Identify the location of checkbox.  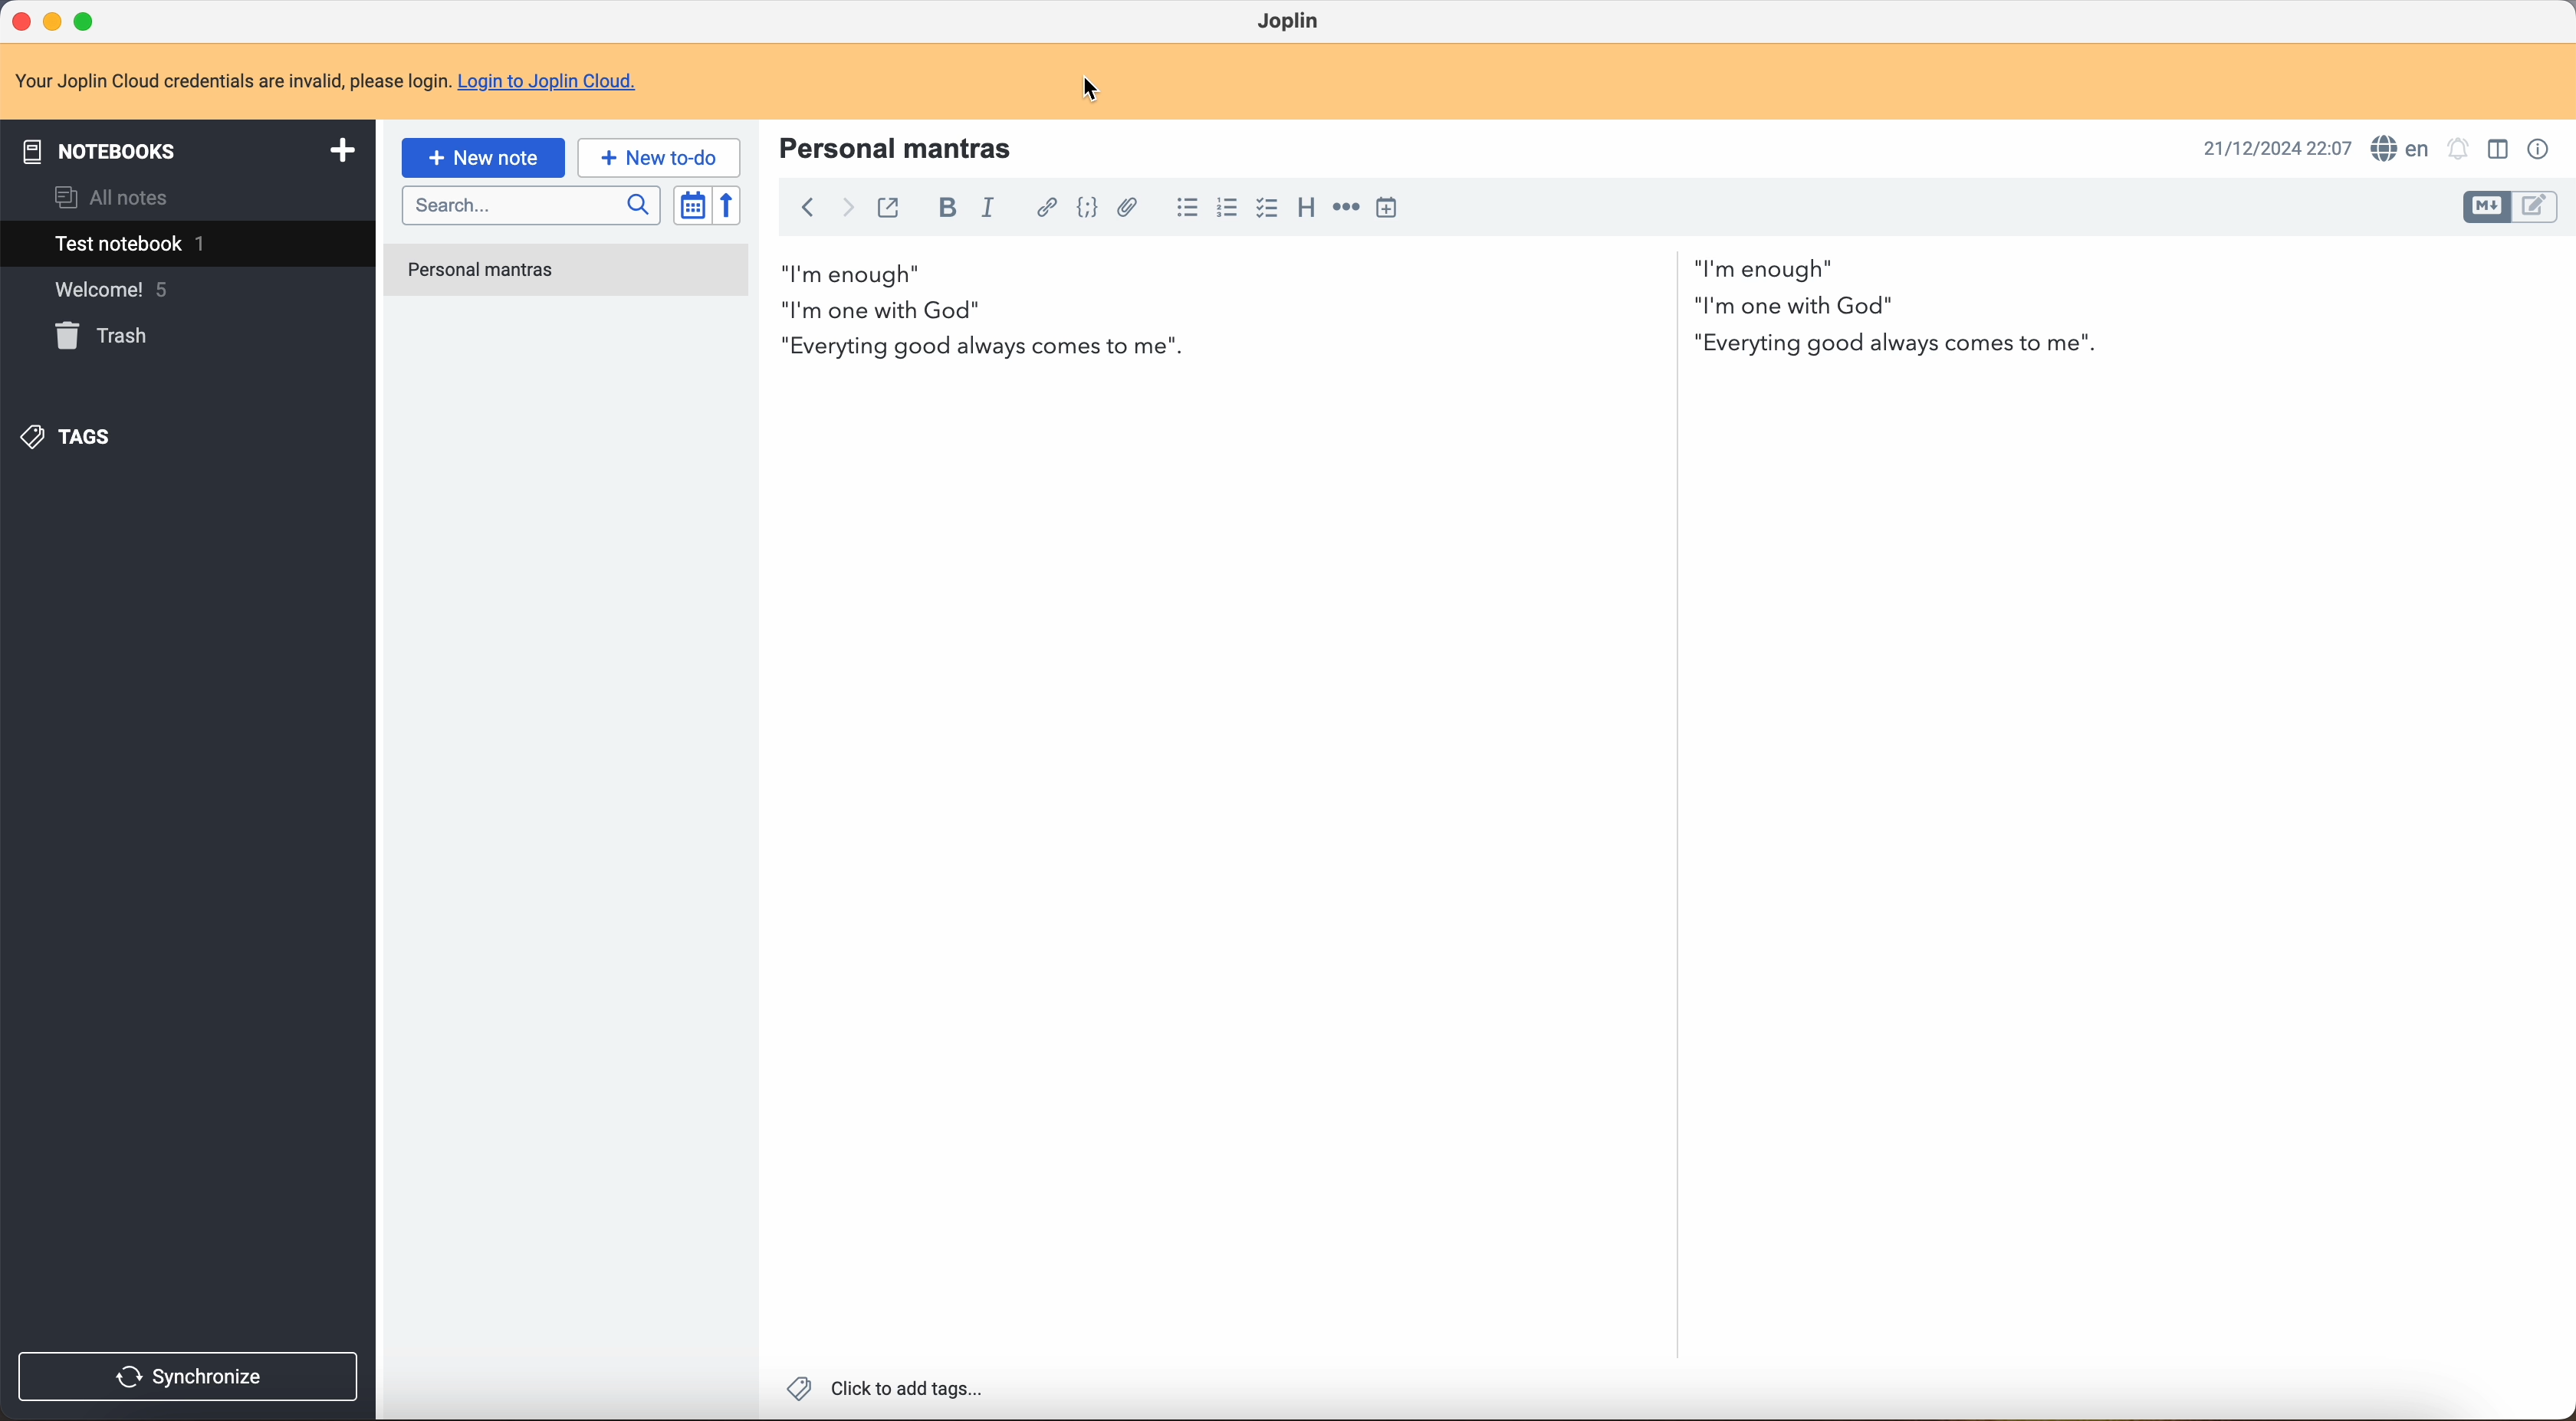
(1269, 208).